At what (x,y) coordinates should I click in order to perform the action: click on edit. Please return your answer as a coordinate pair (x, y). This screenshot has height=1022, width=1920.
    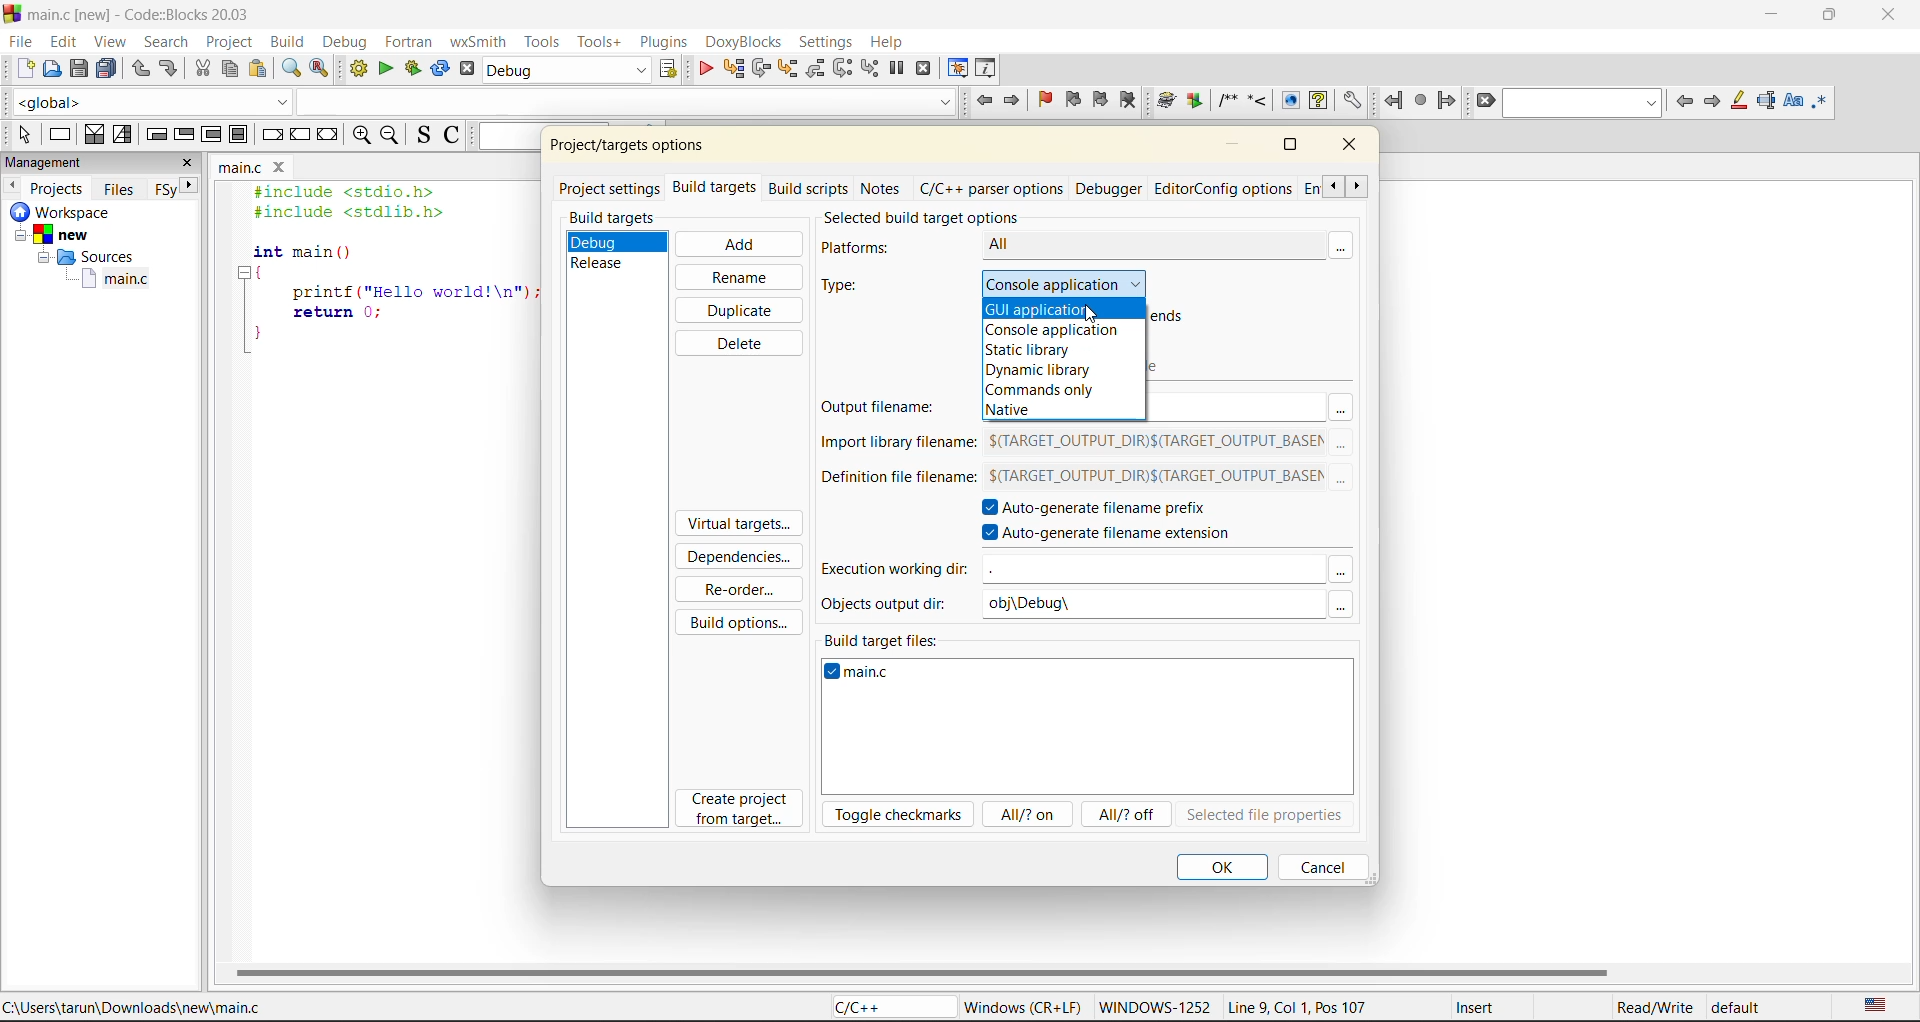
    Looking at the image, I should click on (64, 42).